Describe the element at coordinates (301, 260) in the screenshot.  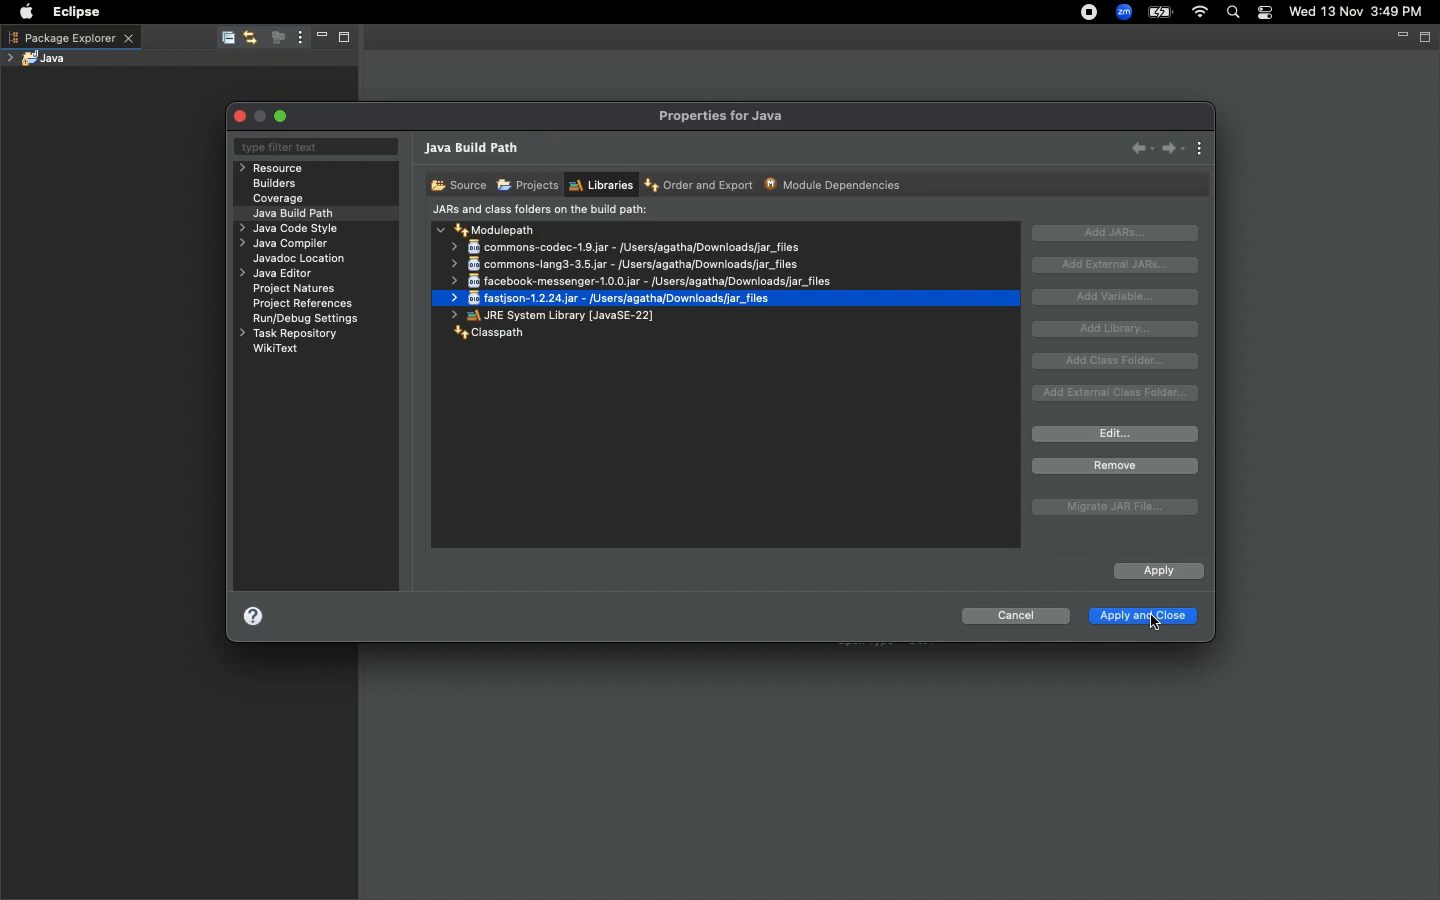
I see `Javadoc location` at that location.